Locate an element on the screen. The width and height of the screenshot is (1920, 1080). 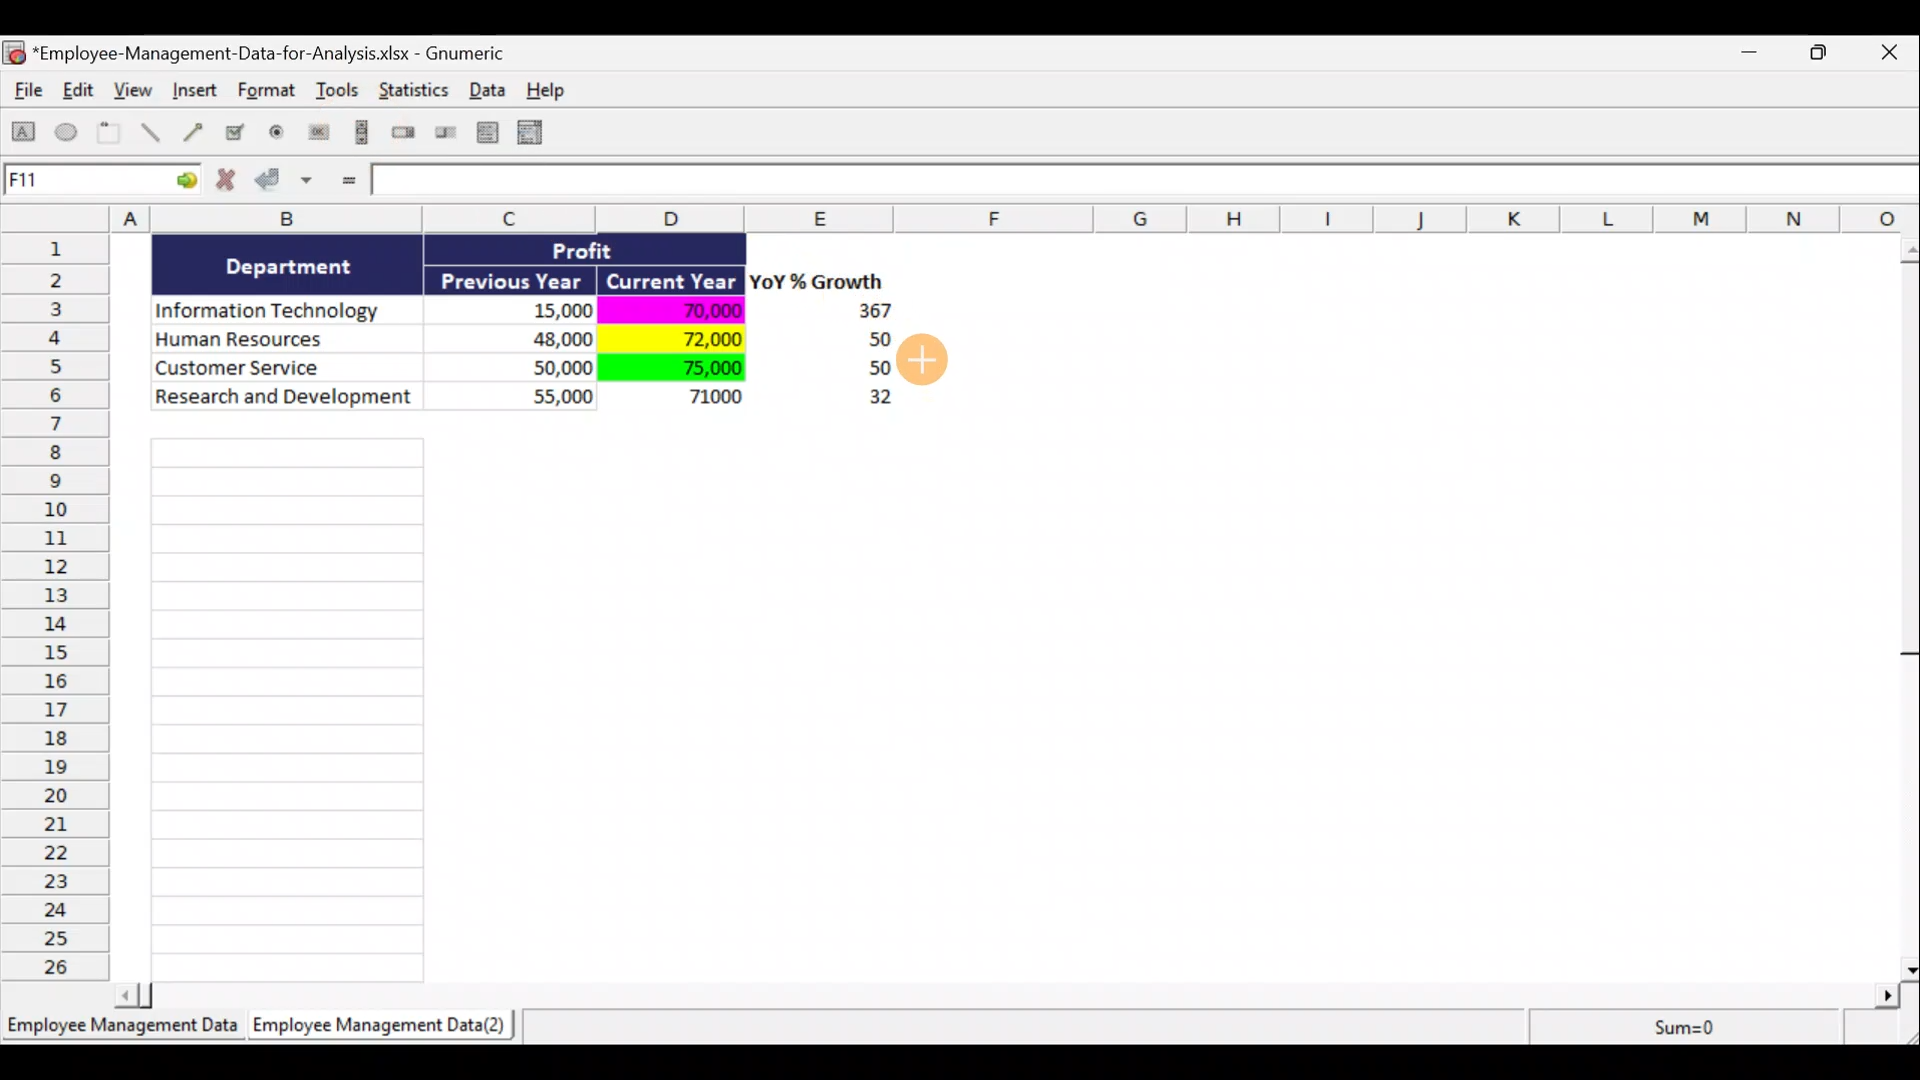
Edit is located at coordinates (80, 92).